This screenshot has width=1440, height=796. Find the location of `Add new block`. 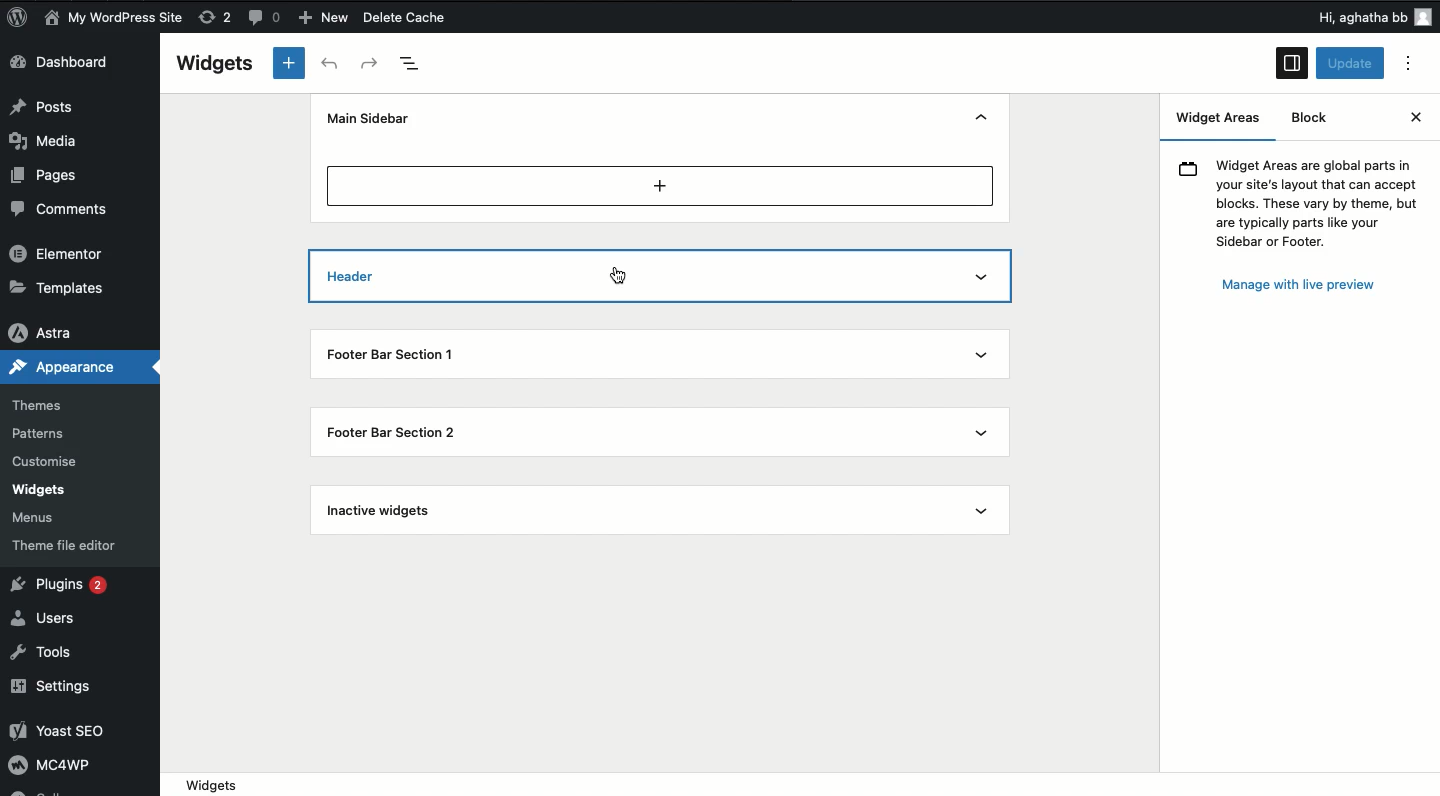

Add new block is located at coordinates (660, 185).